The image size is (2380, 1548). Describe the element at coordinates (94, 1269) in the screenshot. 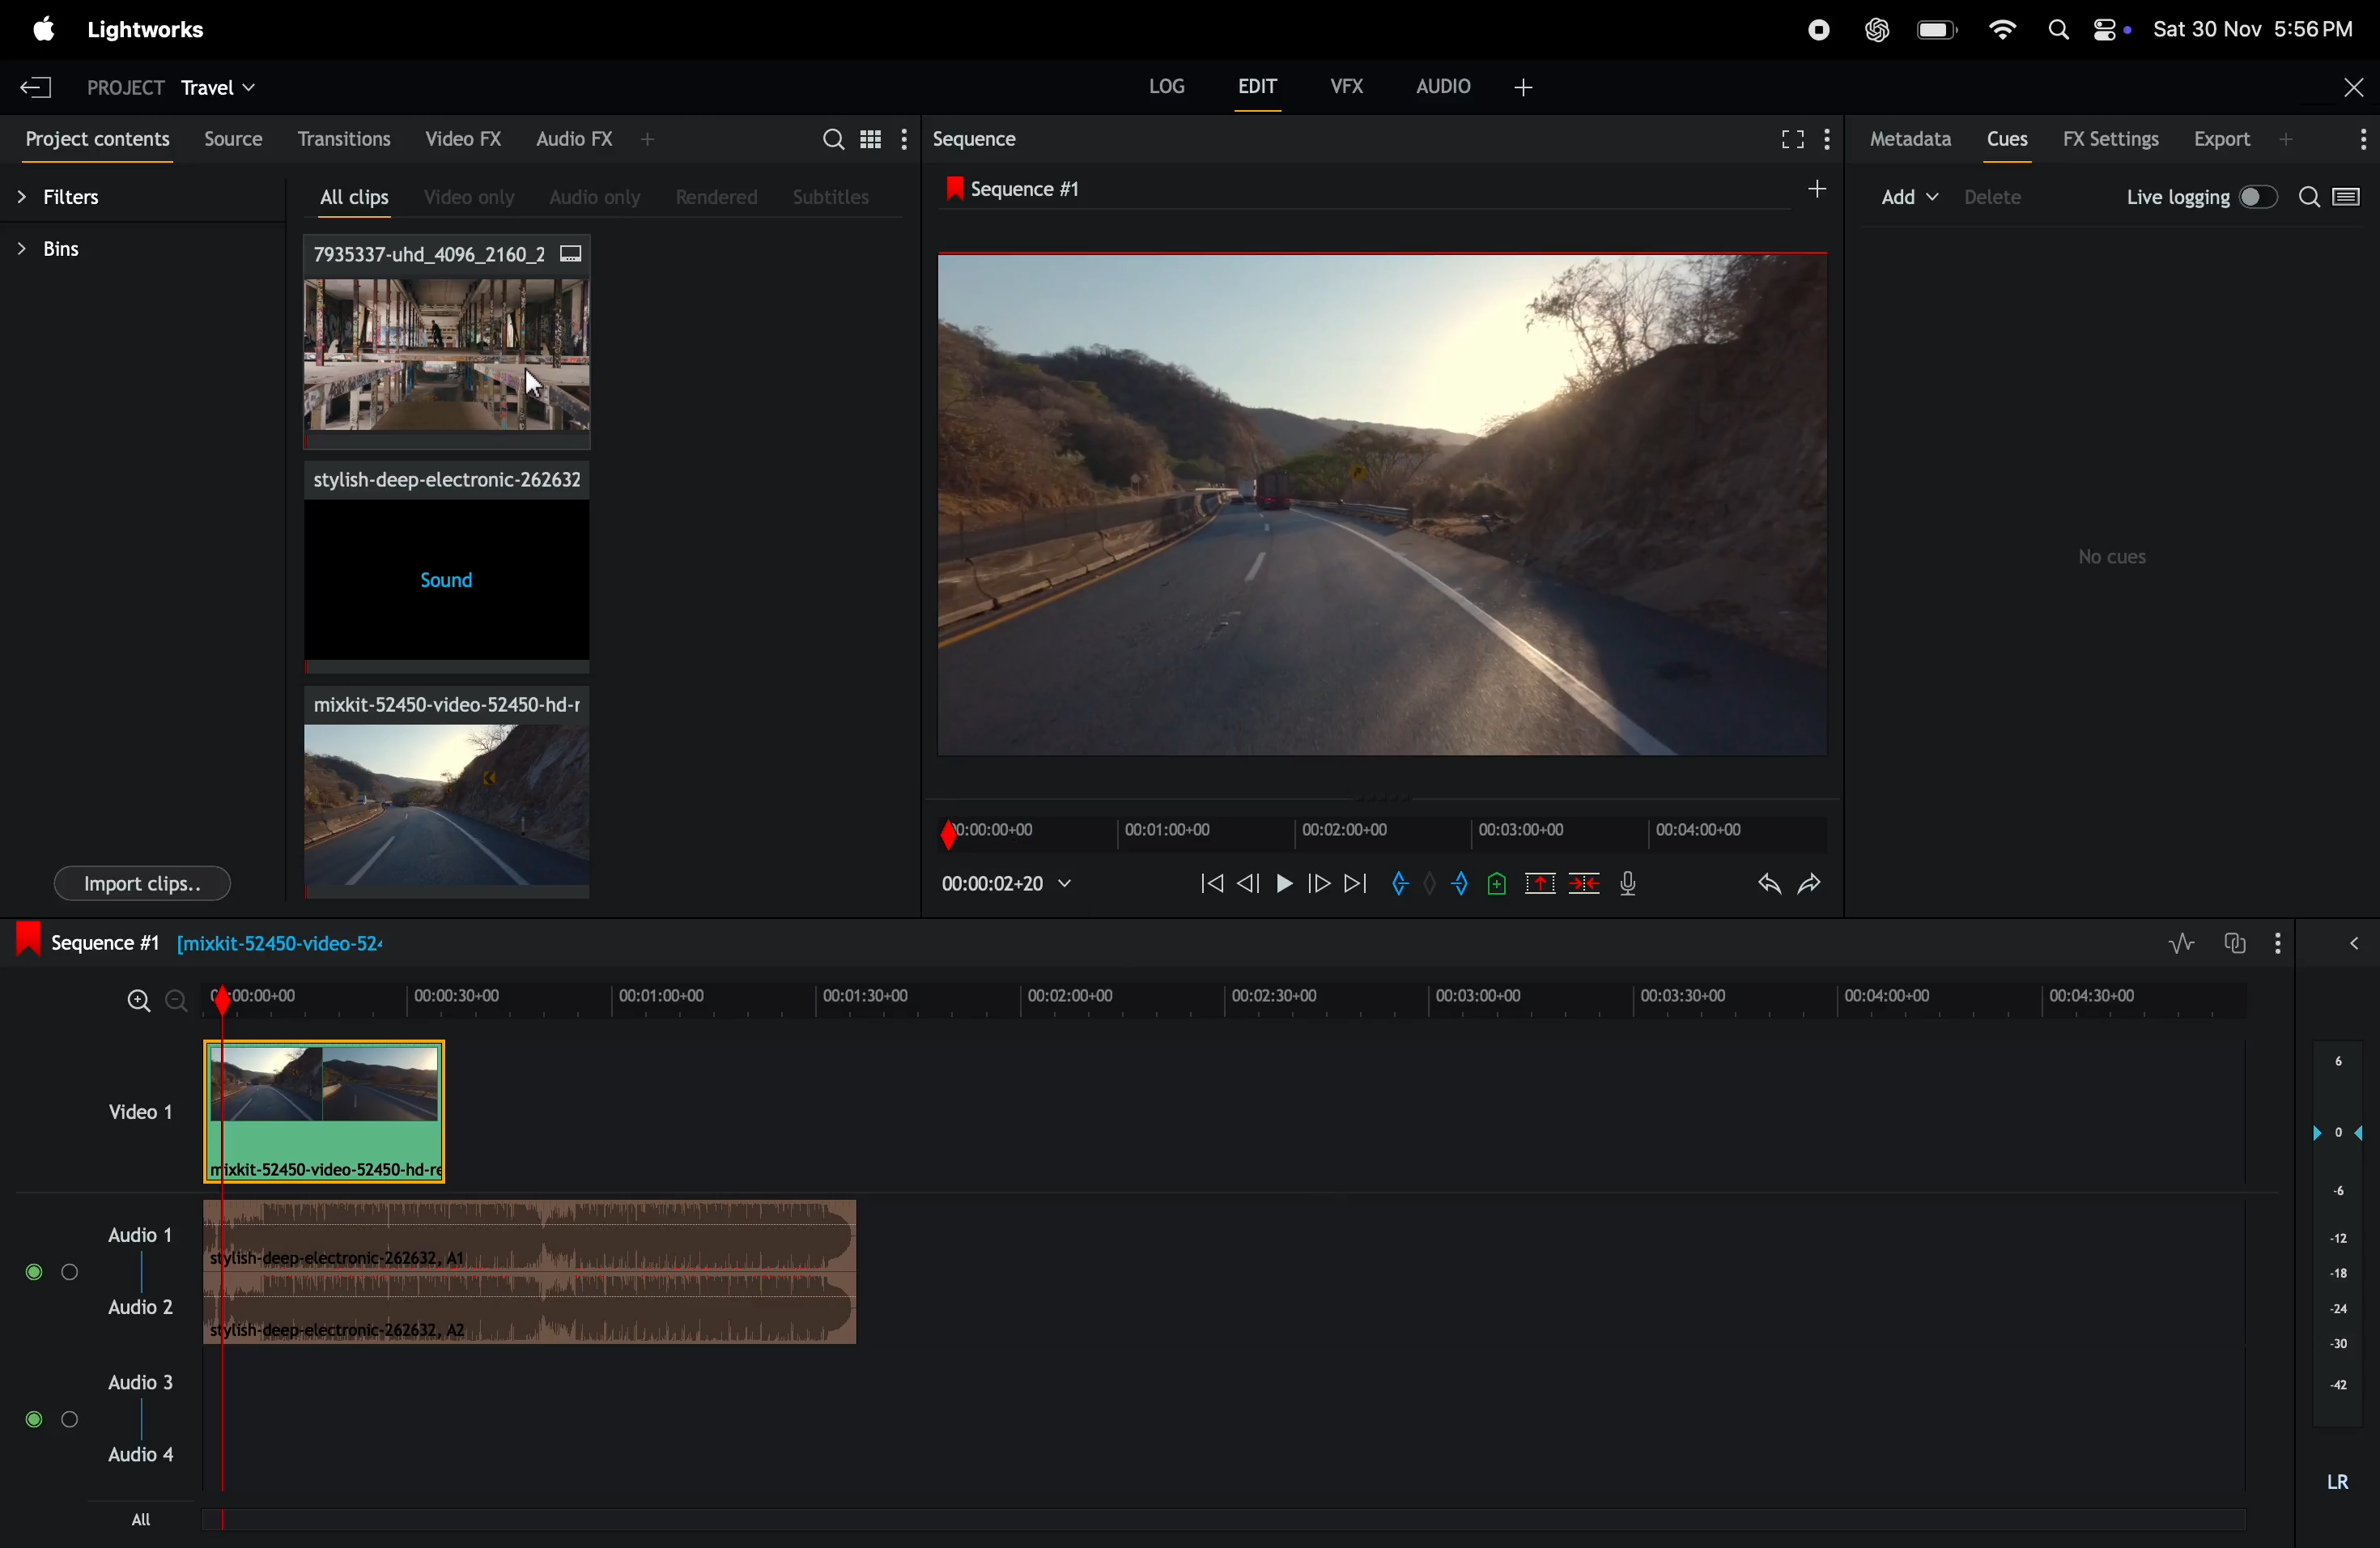

I see `audio 1` at that location.